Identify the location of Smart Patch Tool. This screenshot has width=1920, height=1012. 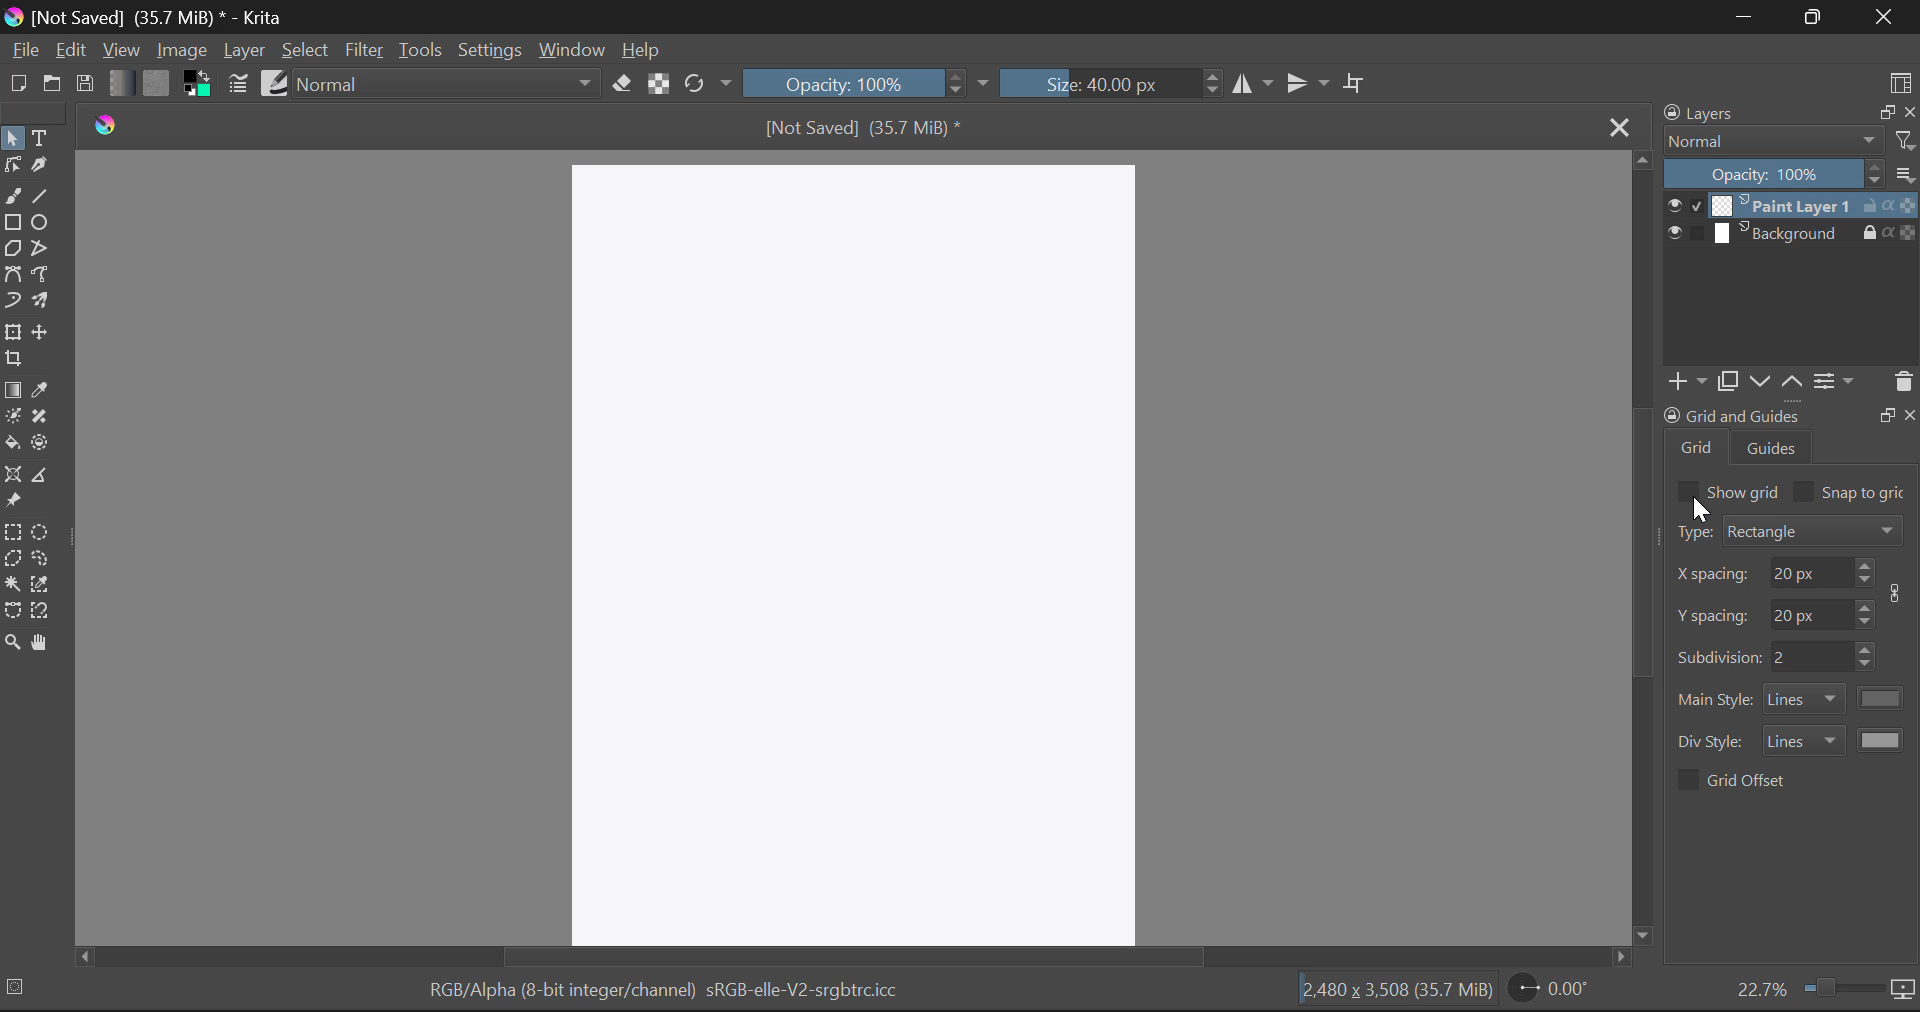
(40, 418).